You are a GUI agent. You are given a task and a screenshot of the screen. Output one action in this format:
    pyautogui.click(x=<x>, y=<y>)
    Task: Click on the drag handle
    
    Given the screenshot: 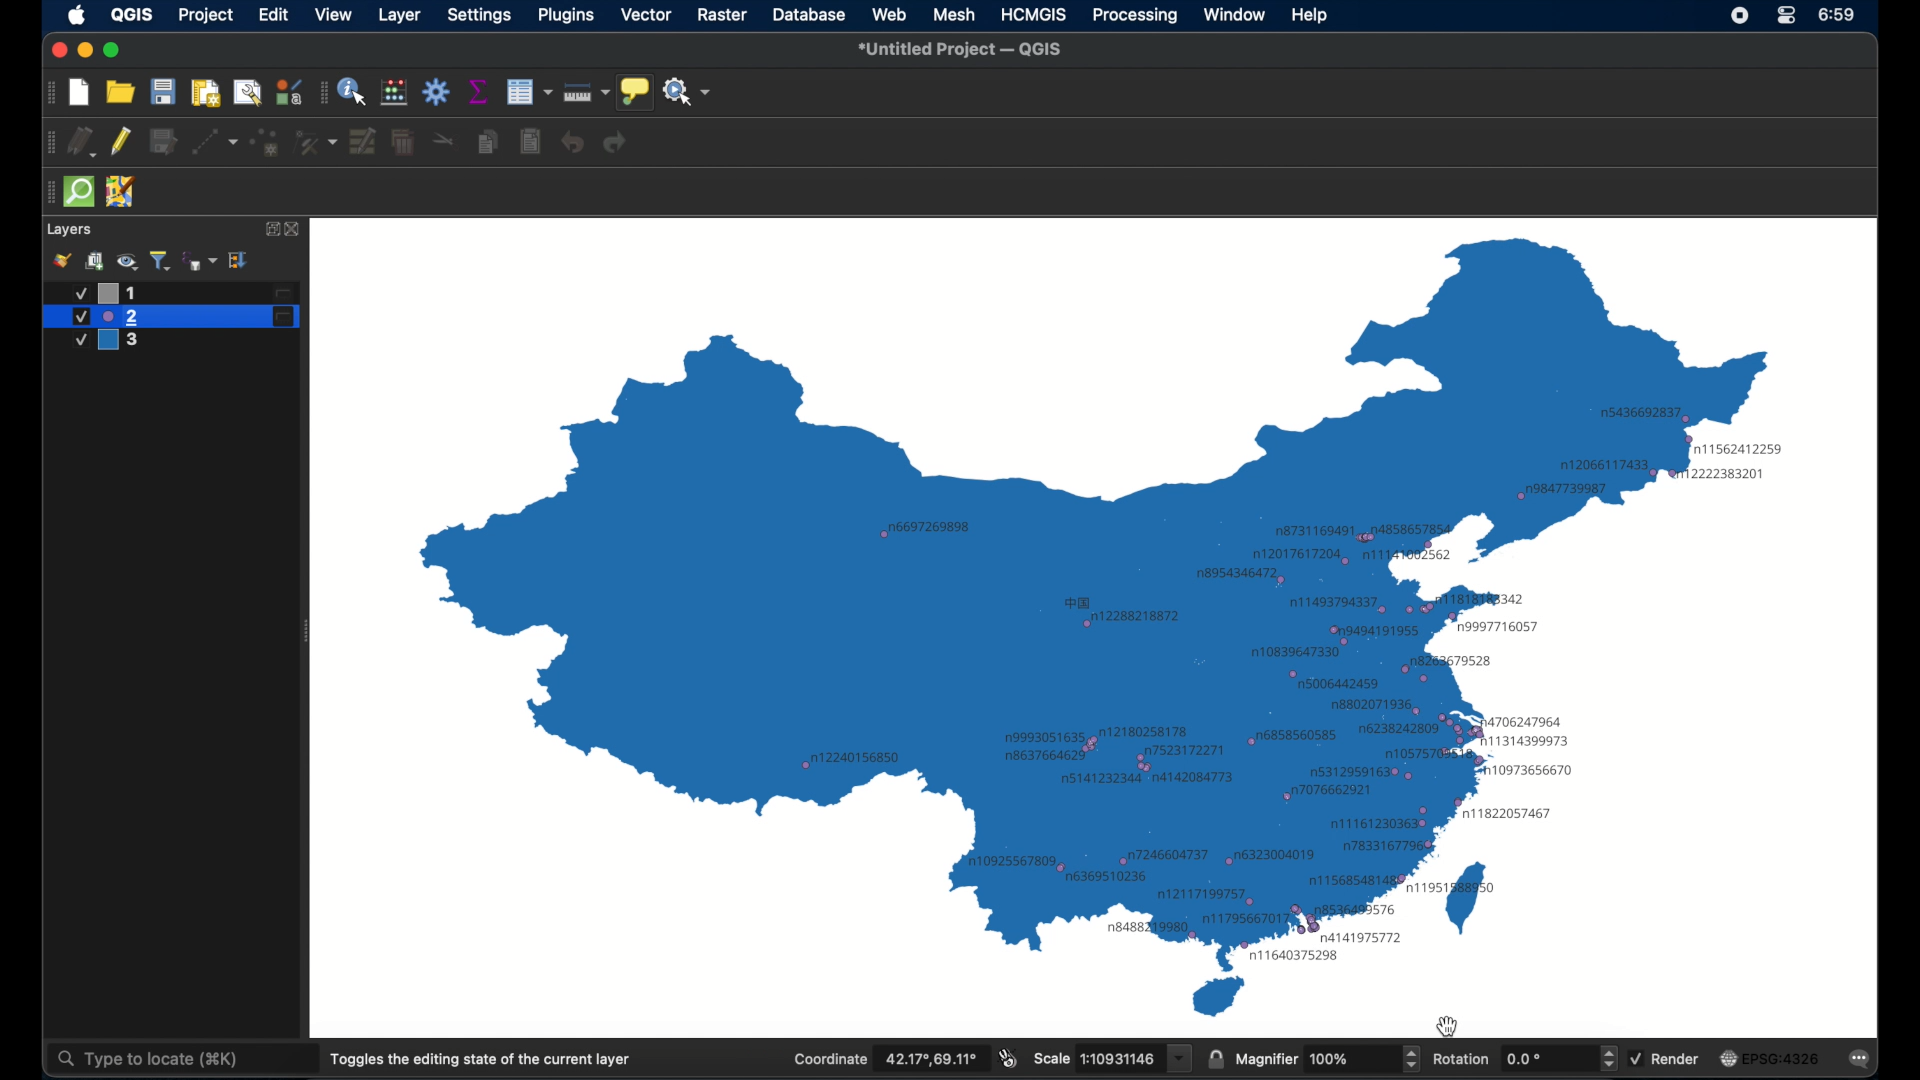 What is the action you would take?
    pyautogui.click(x=47, y=92)
    